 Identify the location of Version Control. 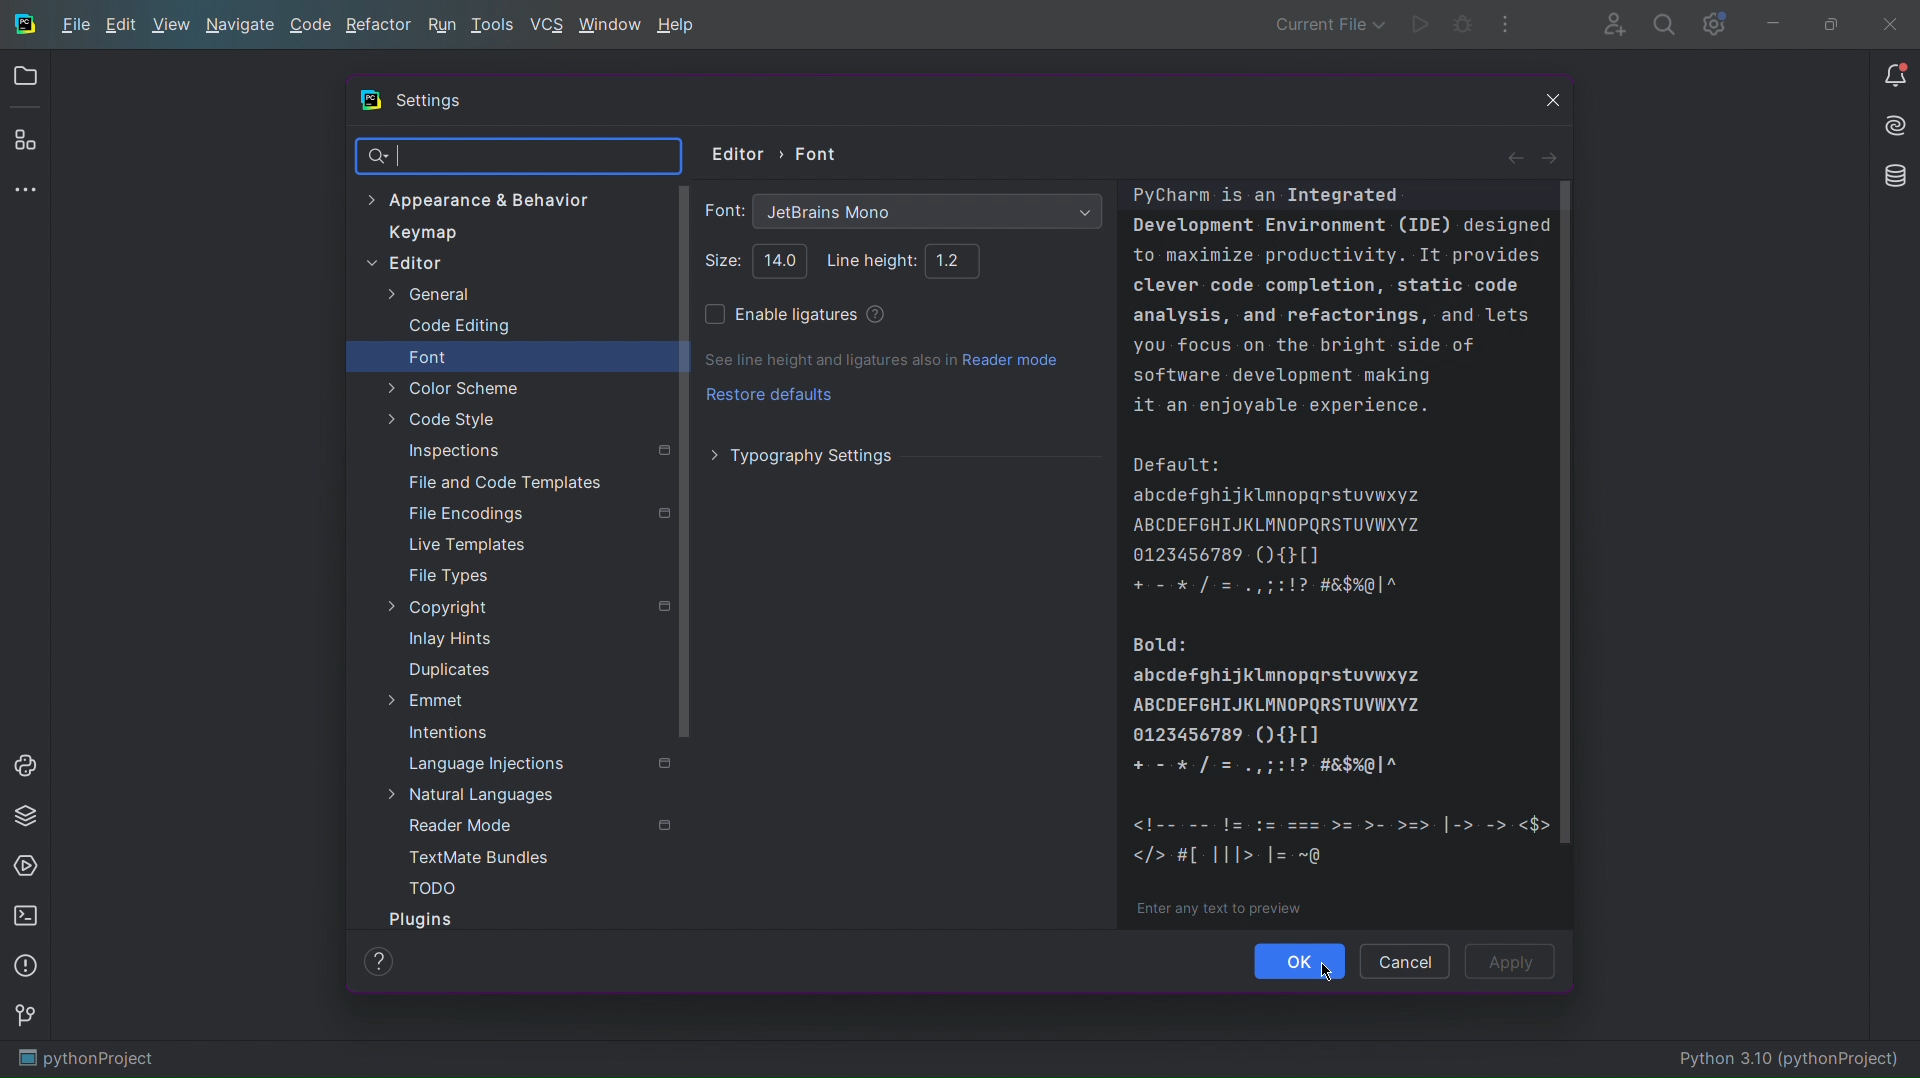
(29, 1020).